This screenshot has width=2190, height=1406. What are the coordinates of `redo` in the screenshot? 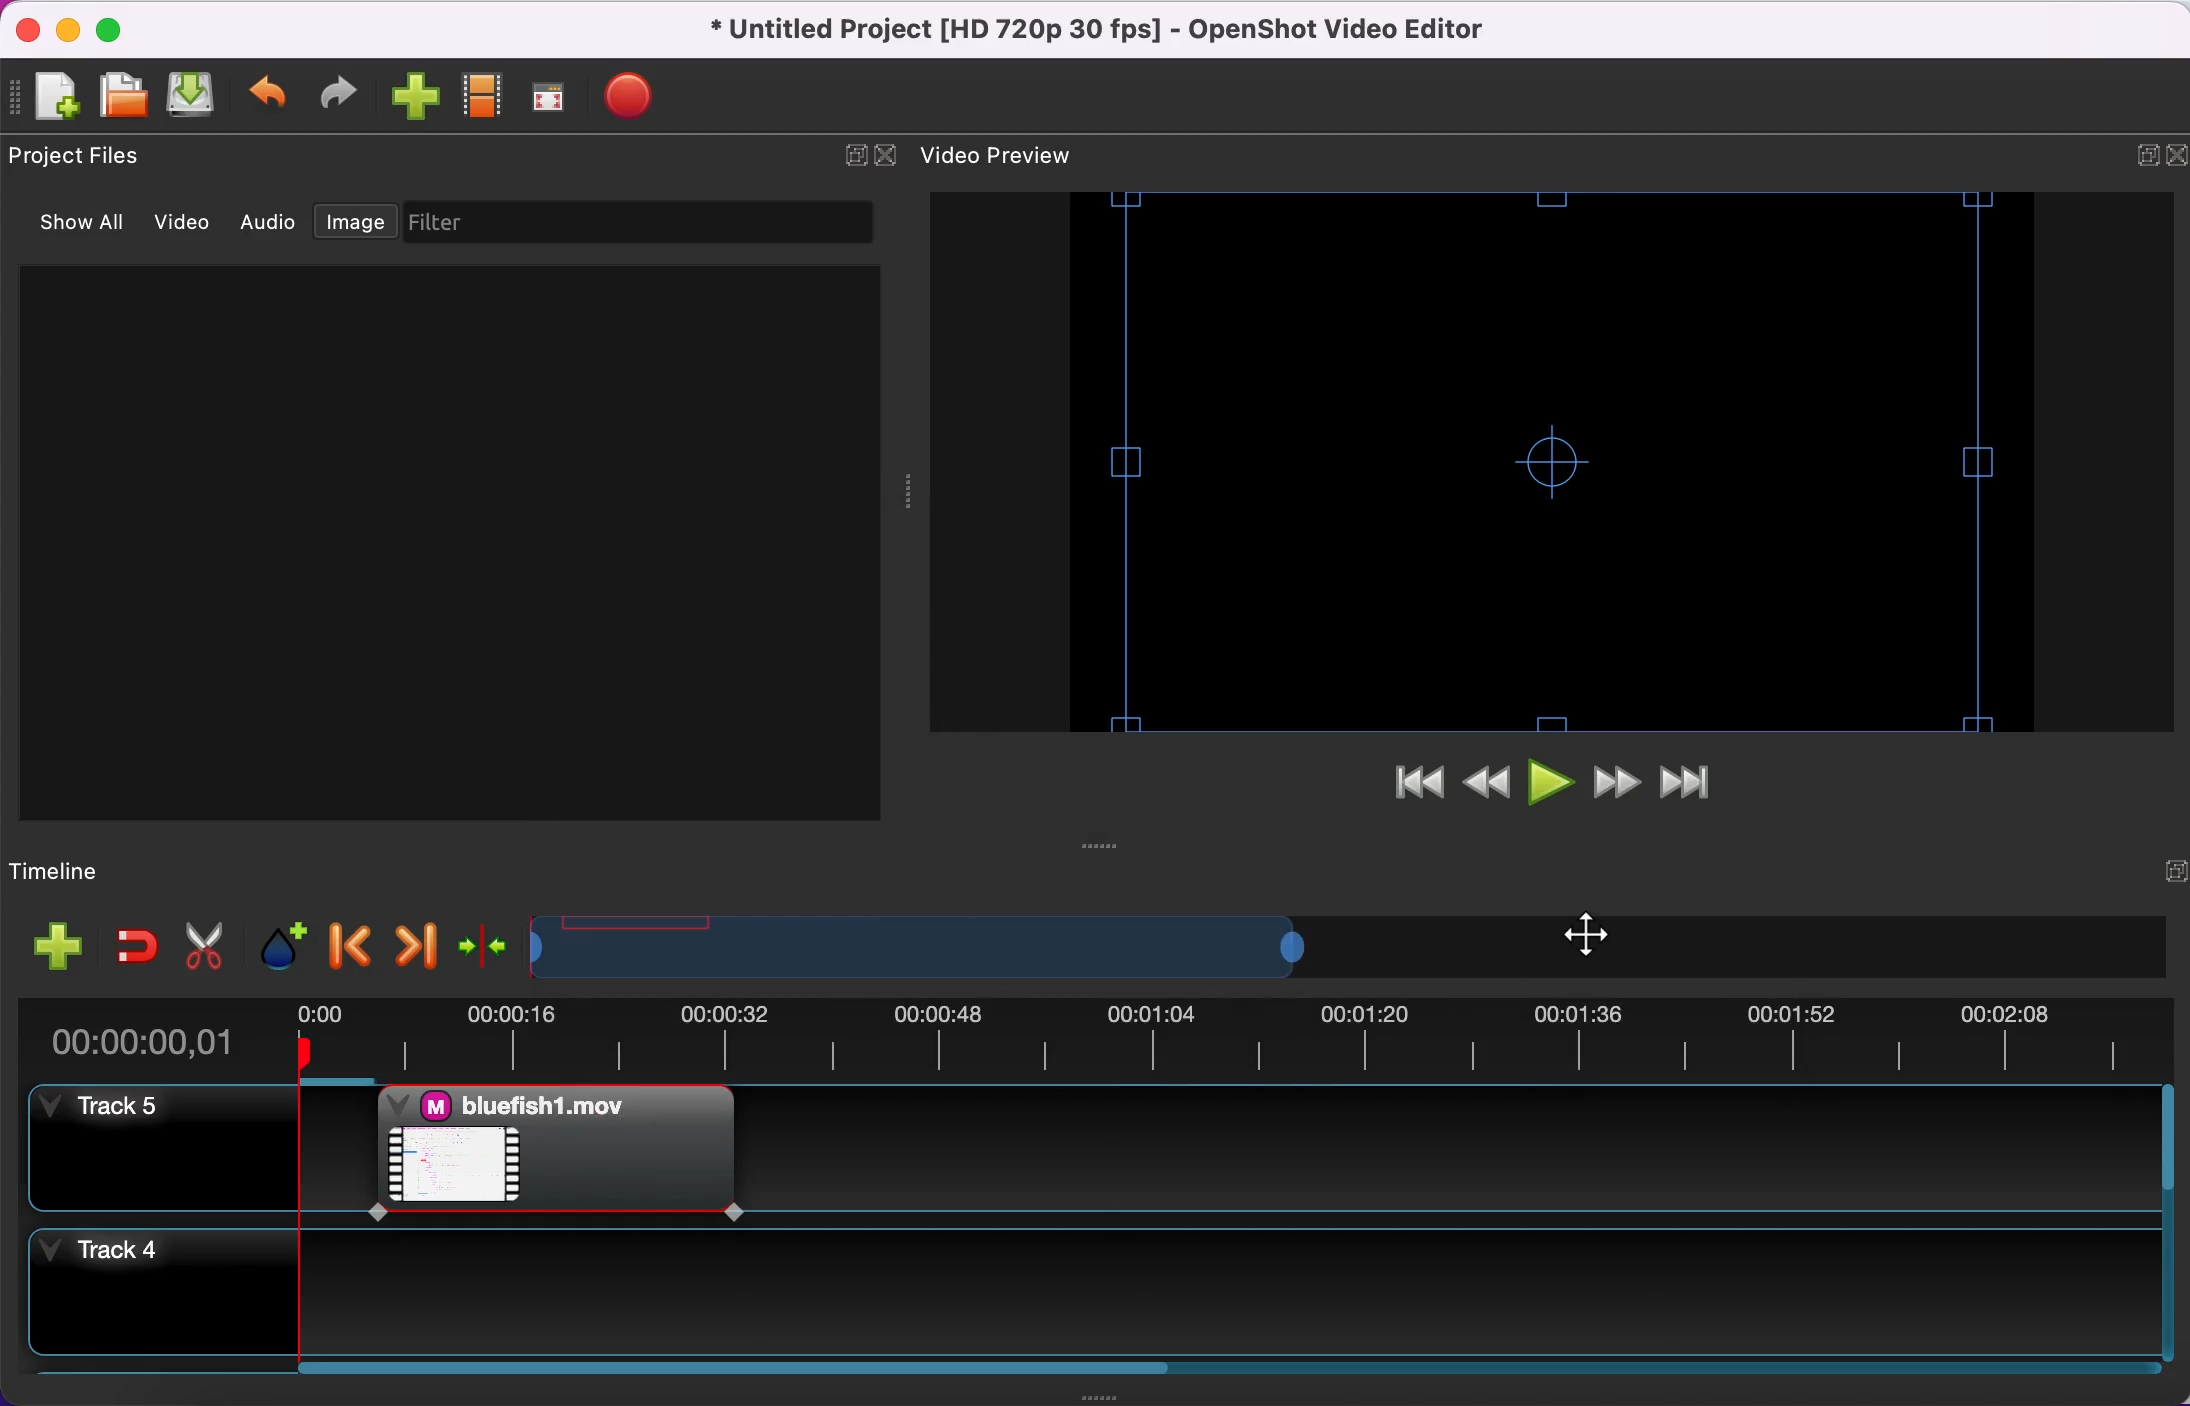 It's located at (346, 98).